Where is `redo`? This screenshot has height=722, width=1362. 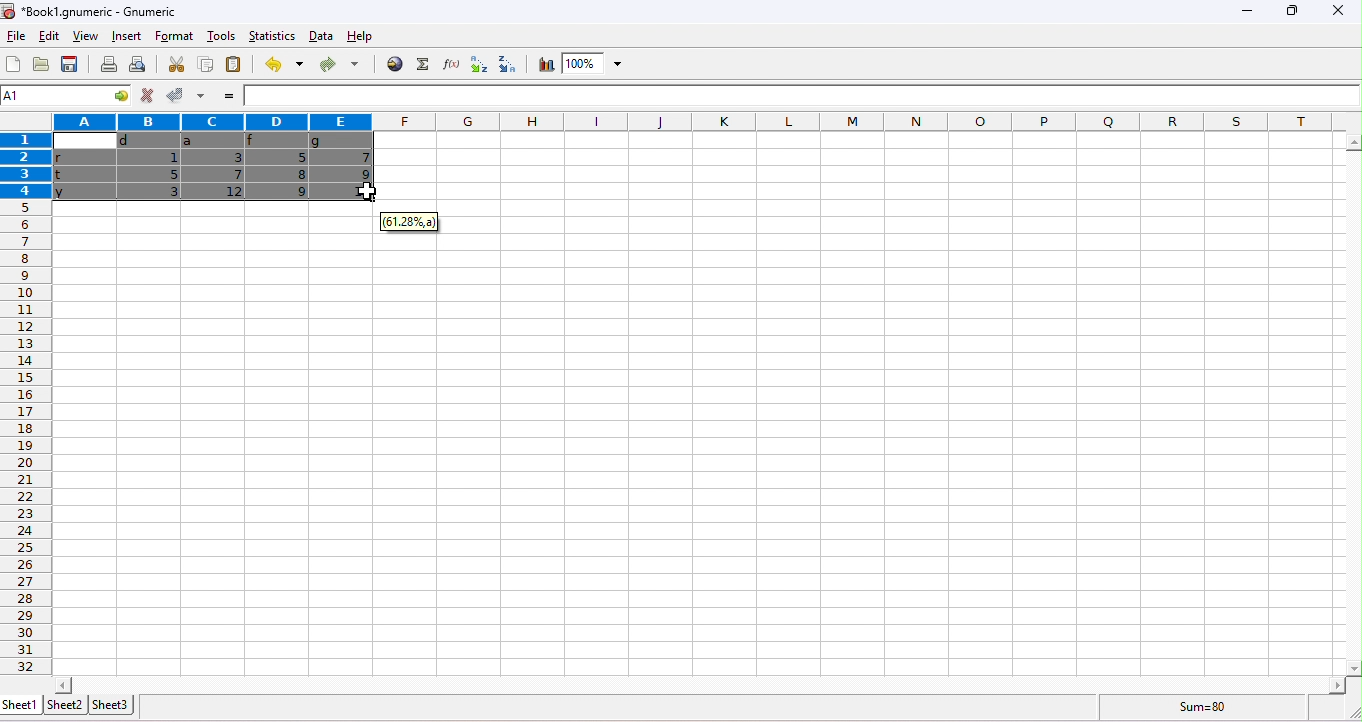
redo is located at coordinates (339, 63).